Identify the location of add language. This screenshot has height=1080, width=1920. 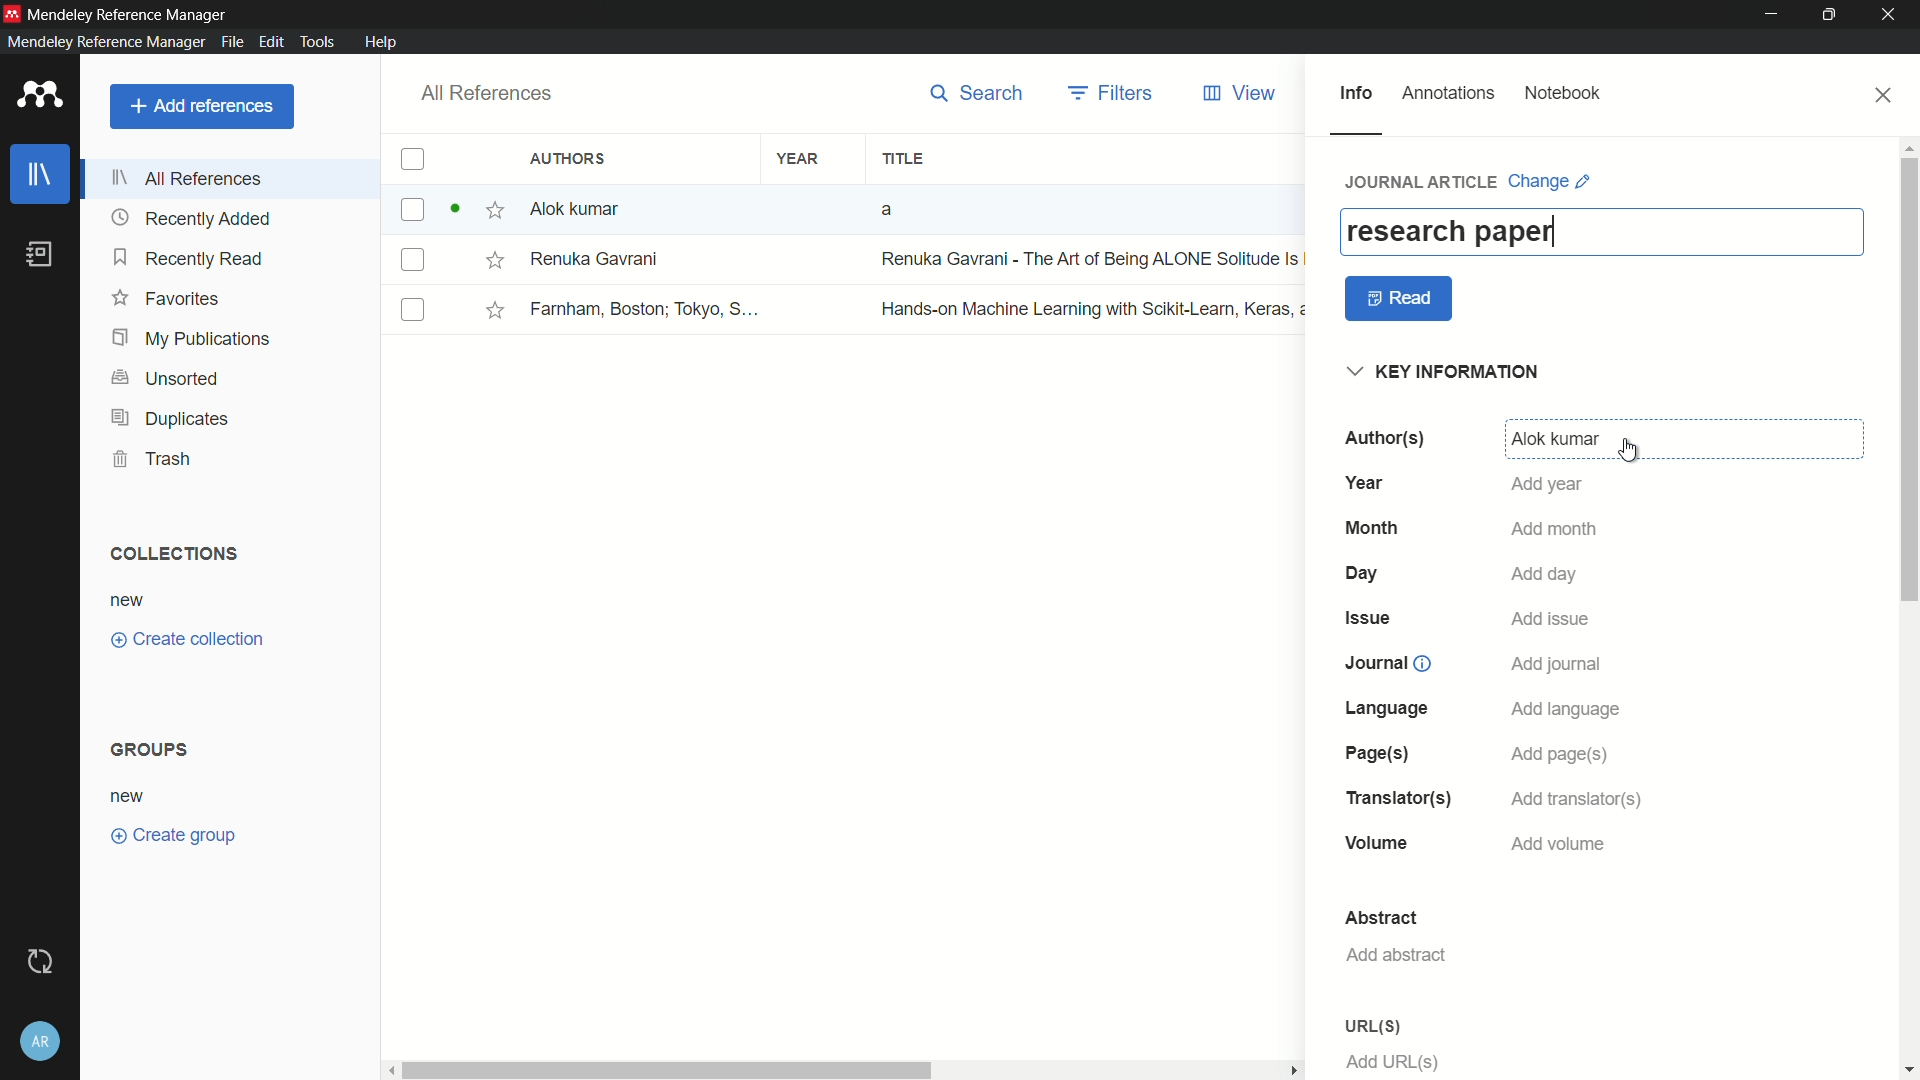
(1567, 710).